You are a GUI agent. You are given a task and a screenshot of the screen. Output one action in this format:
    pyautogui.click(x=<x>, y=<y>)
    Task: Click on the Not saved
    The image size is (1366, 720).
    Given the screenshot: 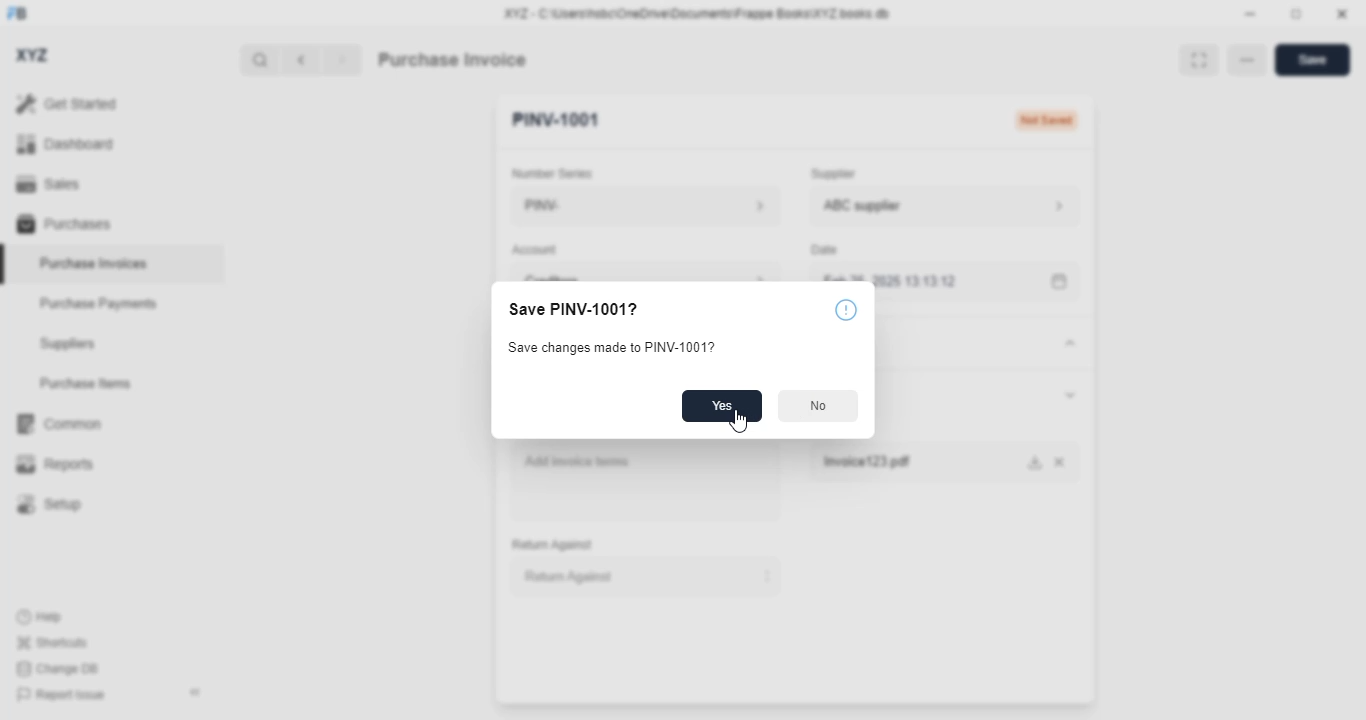 What is the action you would take?
    pyautogui.click(x=1047, y=120)
    